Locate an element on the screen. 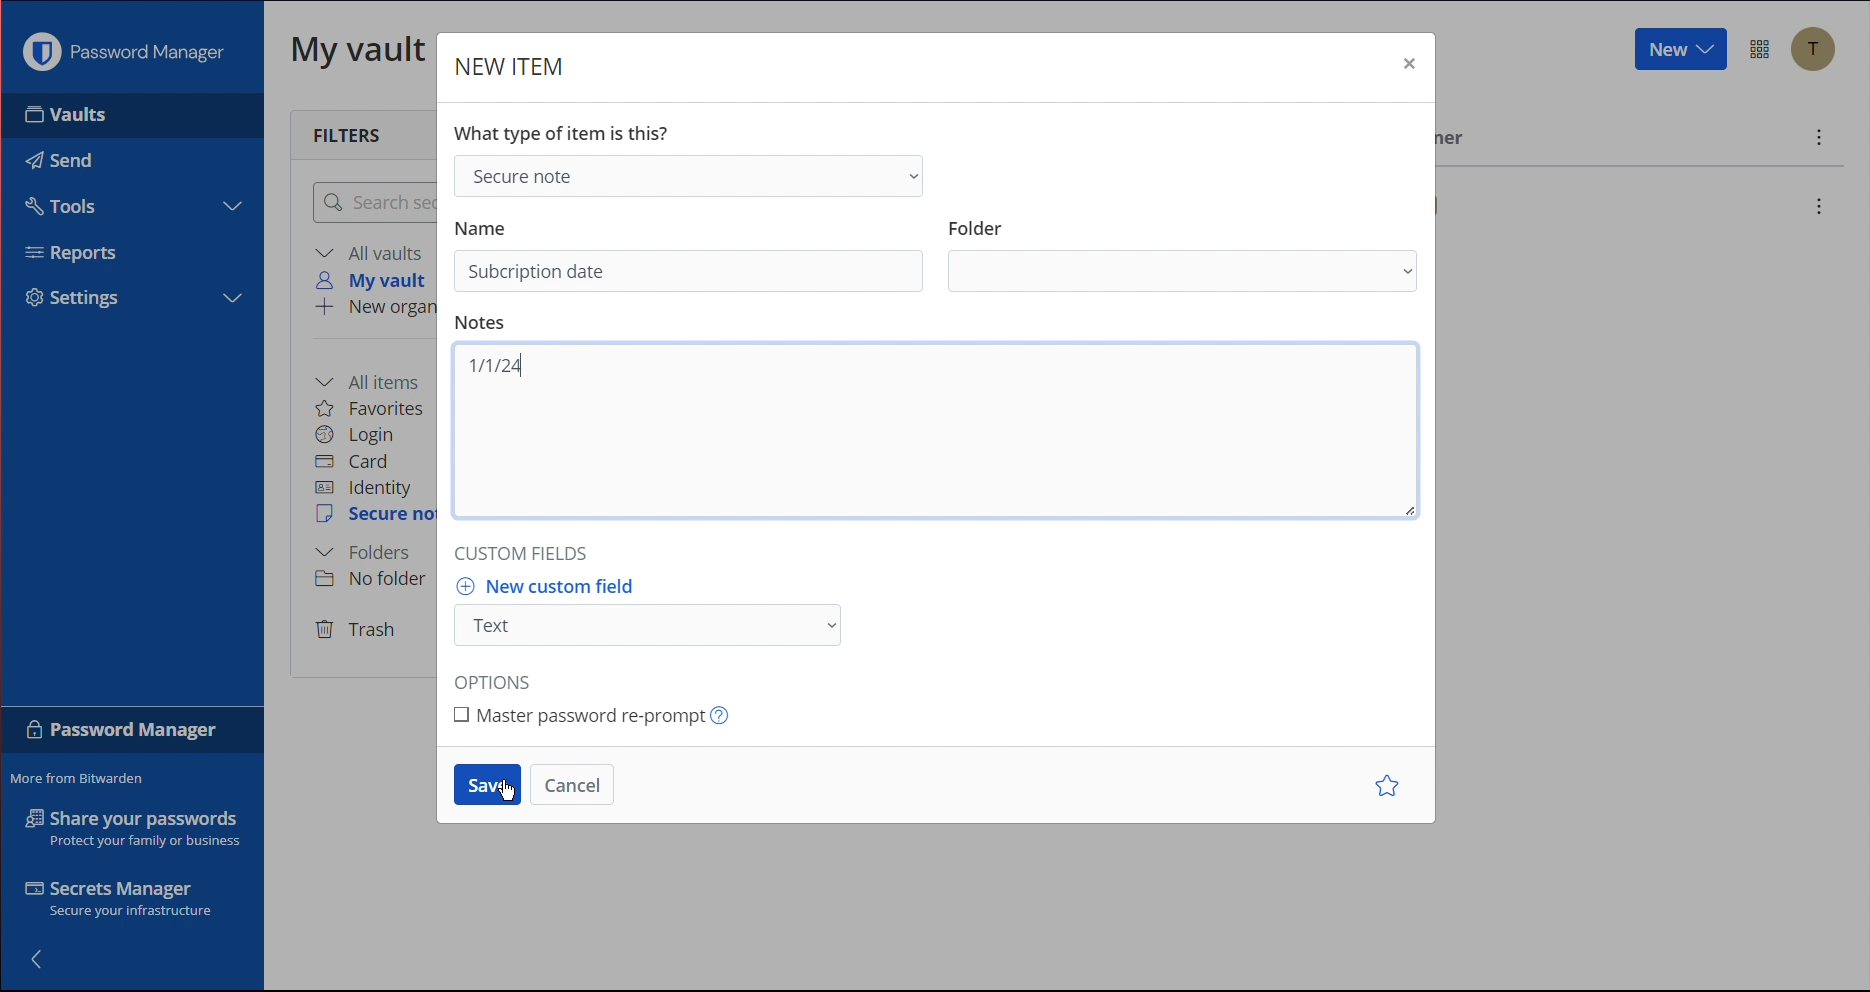 The height and width of the screenshot is (992, 1870). More is located at coordinates (1820, 140).